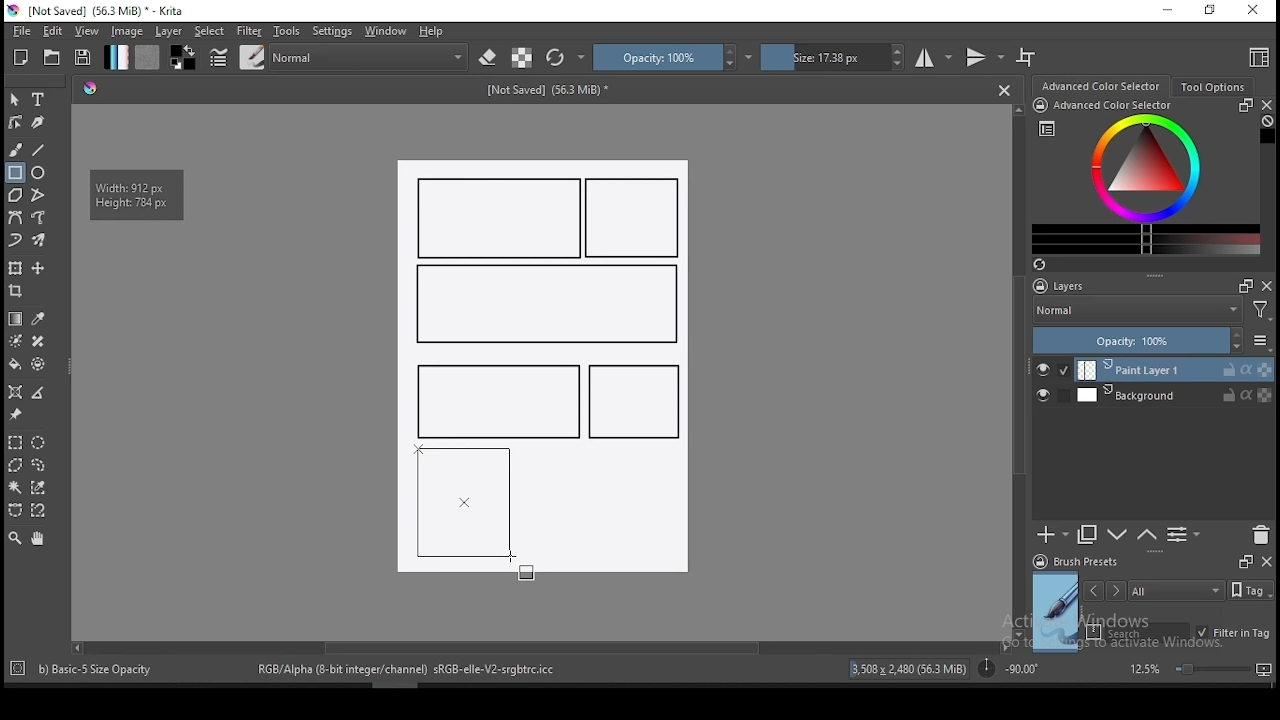 This screenshot has height=720, width=1280. What do you see at coordinates (252, 57) in the screenshot?
I see `brushes` at bounding box center [252, 57].